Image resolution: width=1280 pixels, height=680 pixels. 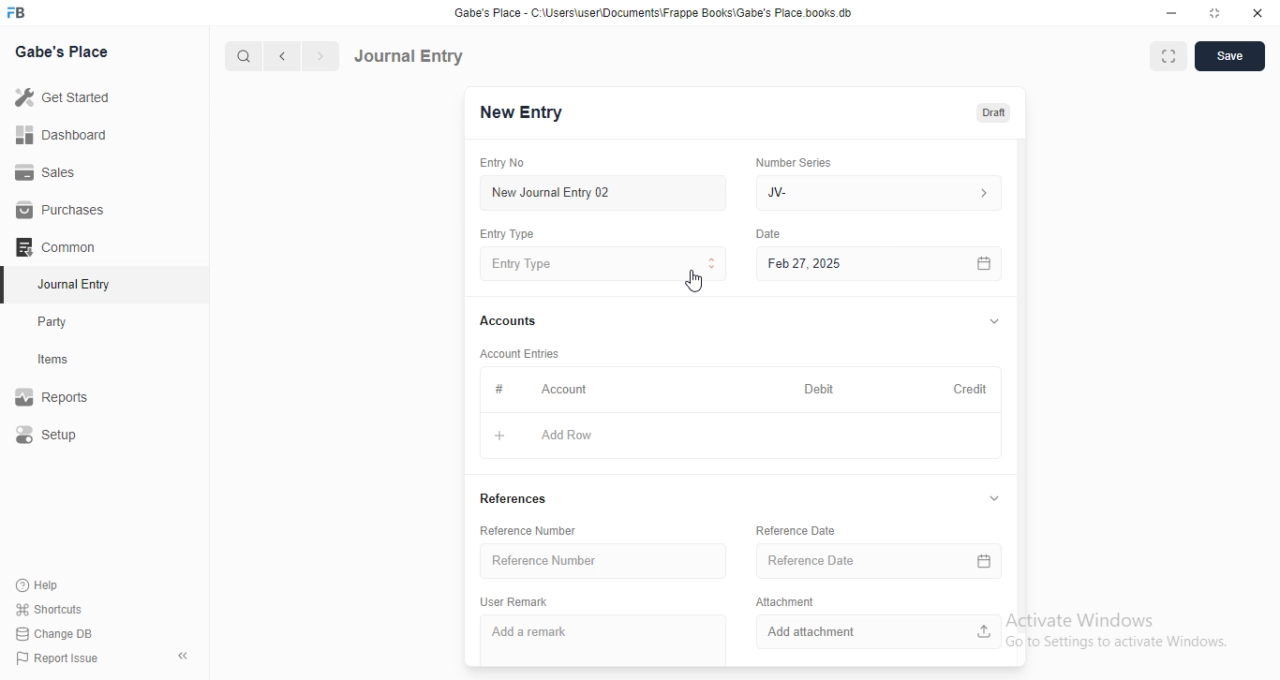 What do you see at coordinates (1231, 56) in the screenshot?
I see `Save` at bounding box center [1231, 56].